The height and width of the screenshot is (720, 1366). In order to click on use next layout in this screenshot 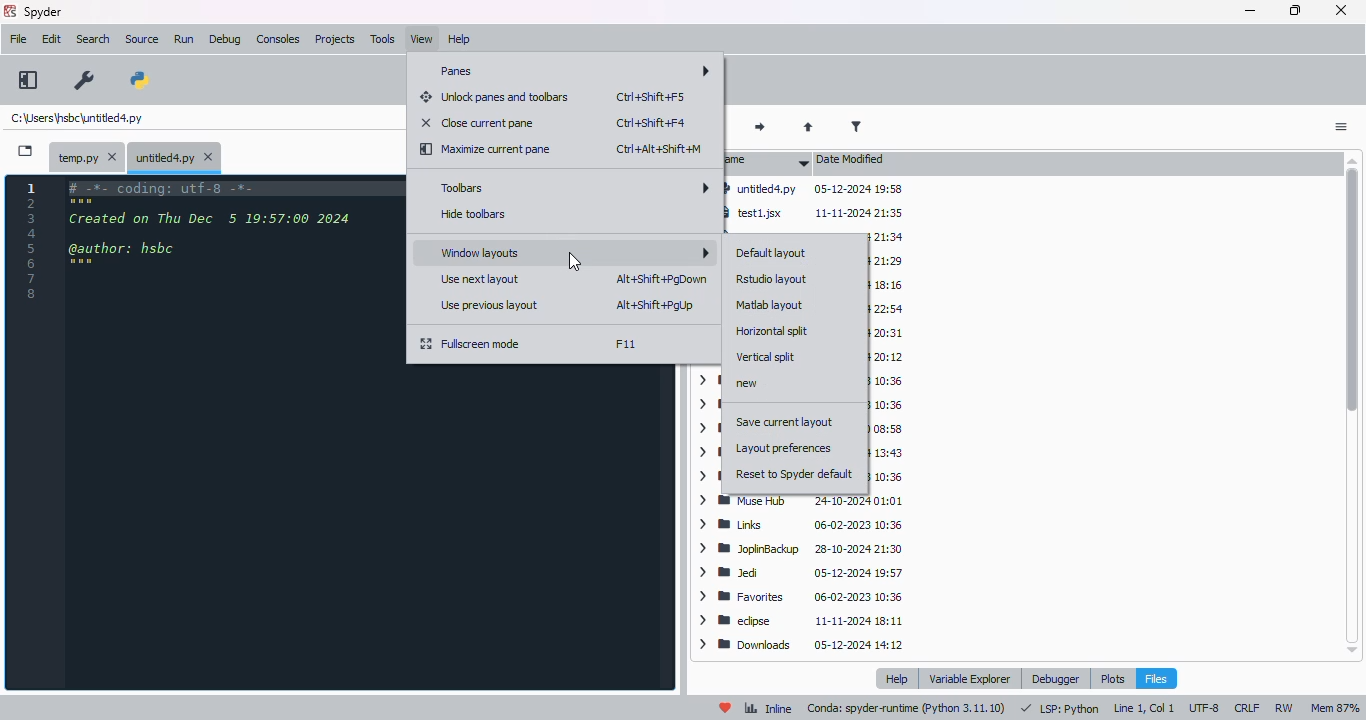, I will do `click(482, 279)`.